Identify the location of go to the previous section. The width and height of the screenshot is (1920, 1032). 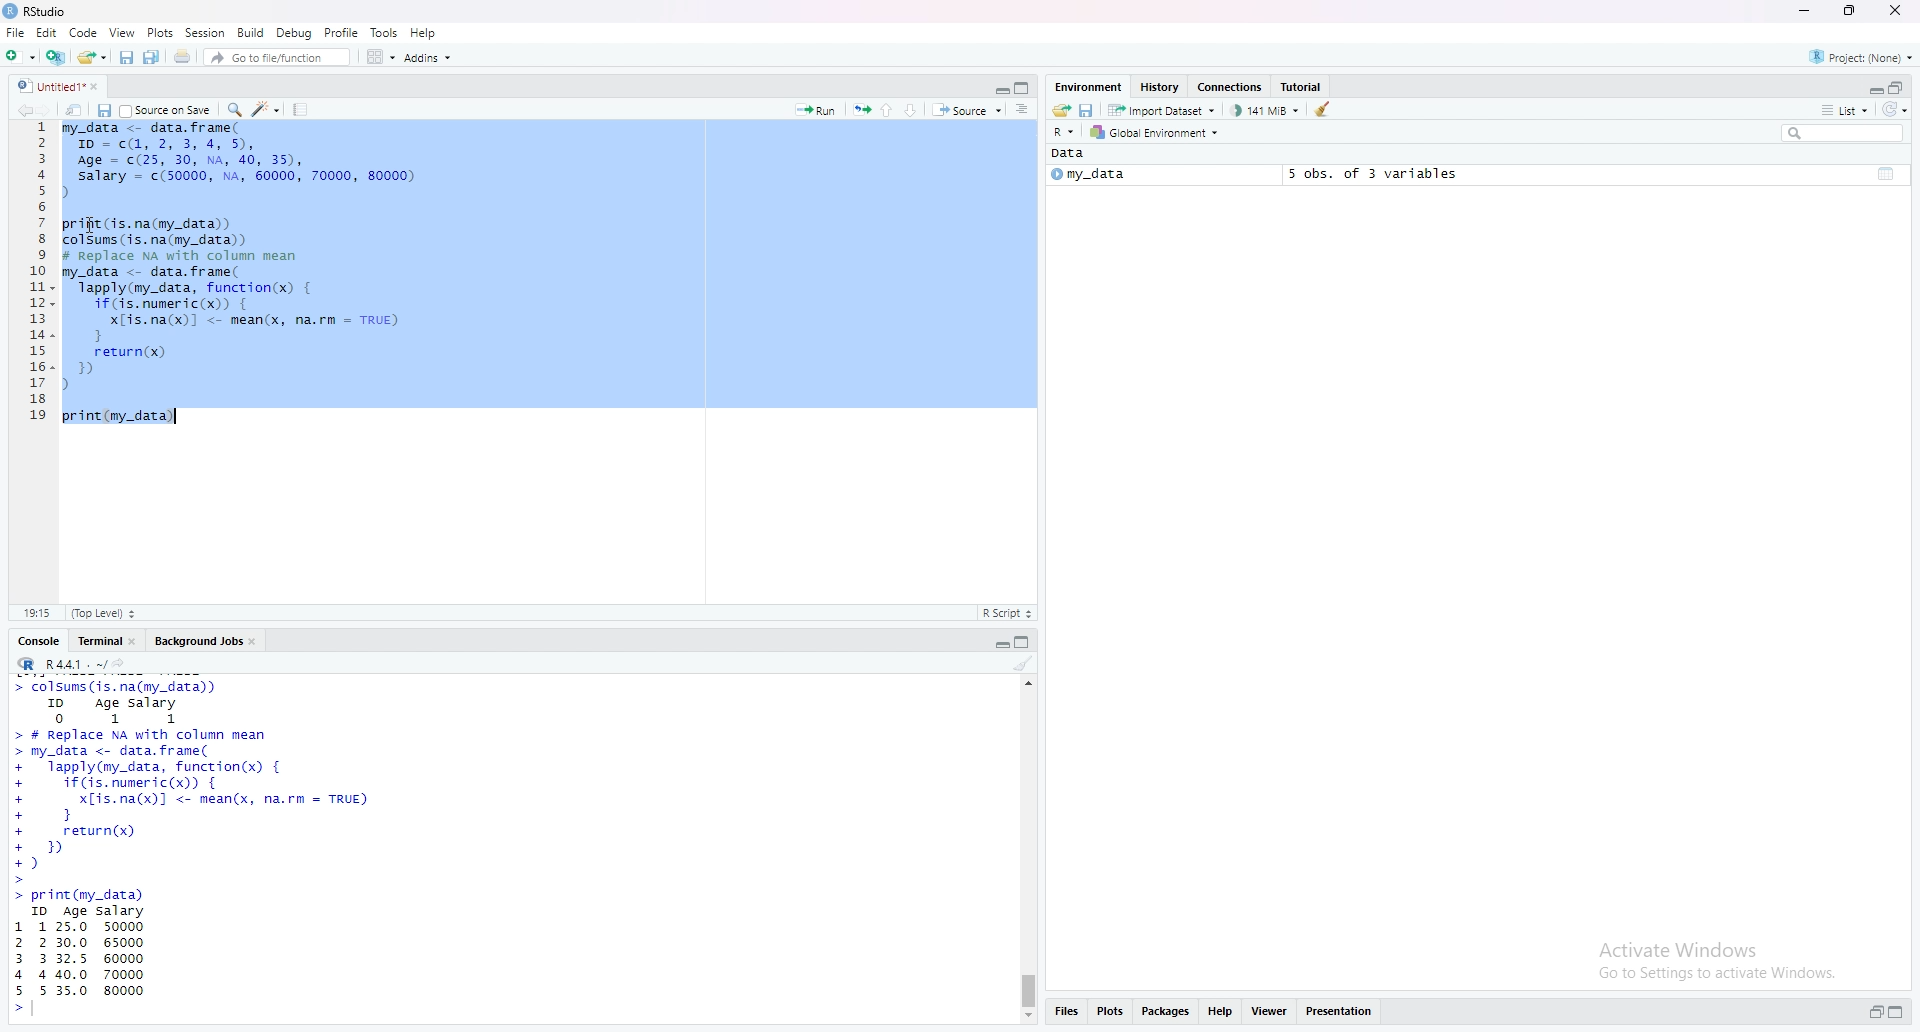
(891, 109).